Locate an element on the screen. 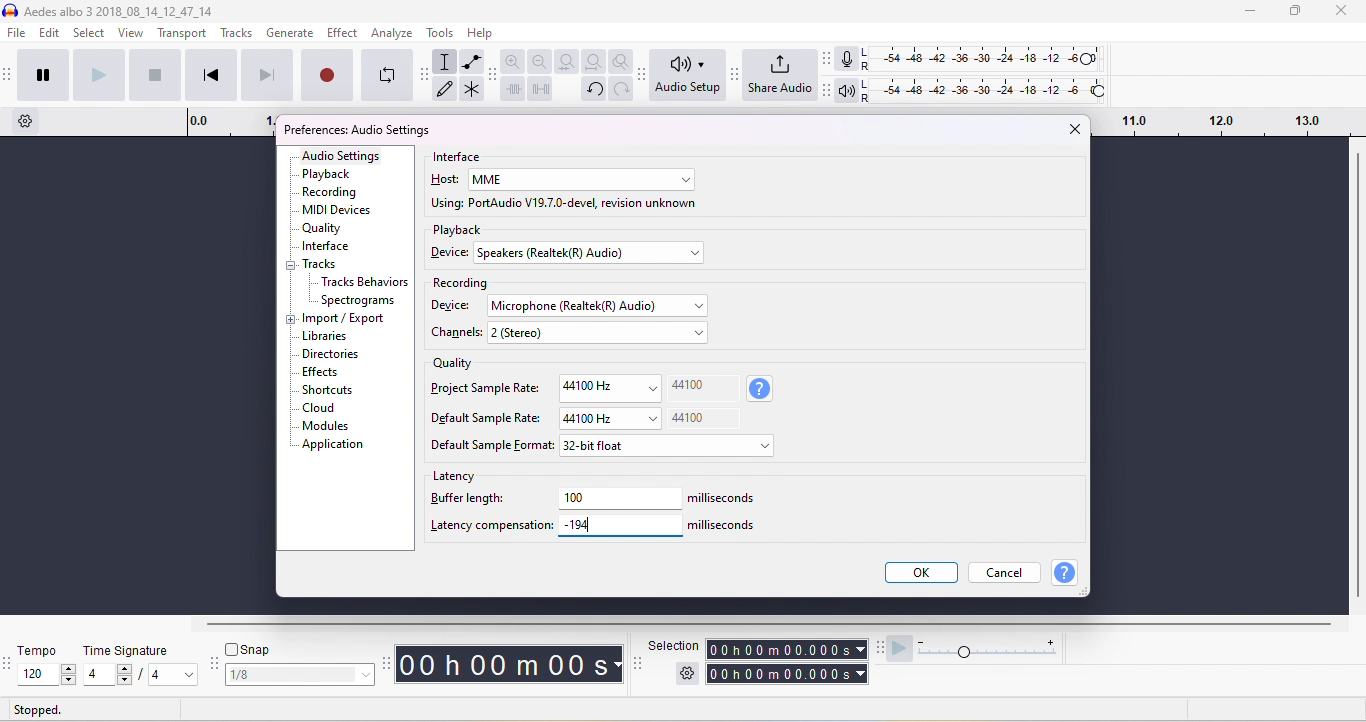 This screenshot has height=722, width=1366. time signature is located at coordinates (127, 650).